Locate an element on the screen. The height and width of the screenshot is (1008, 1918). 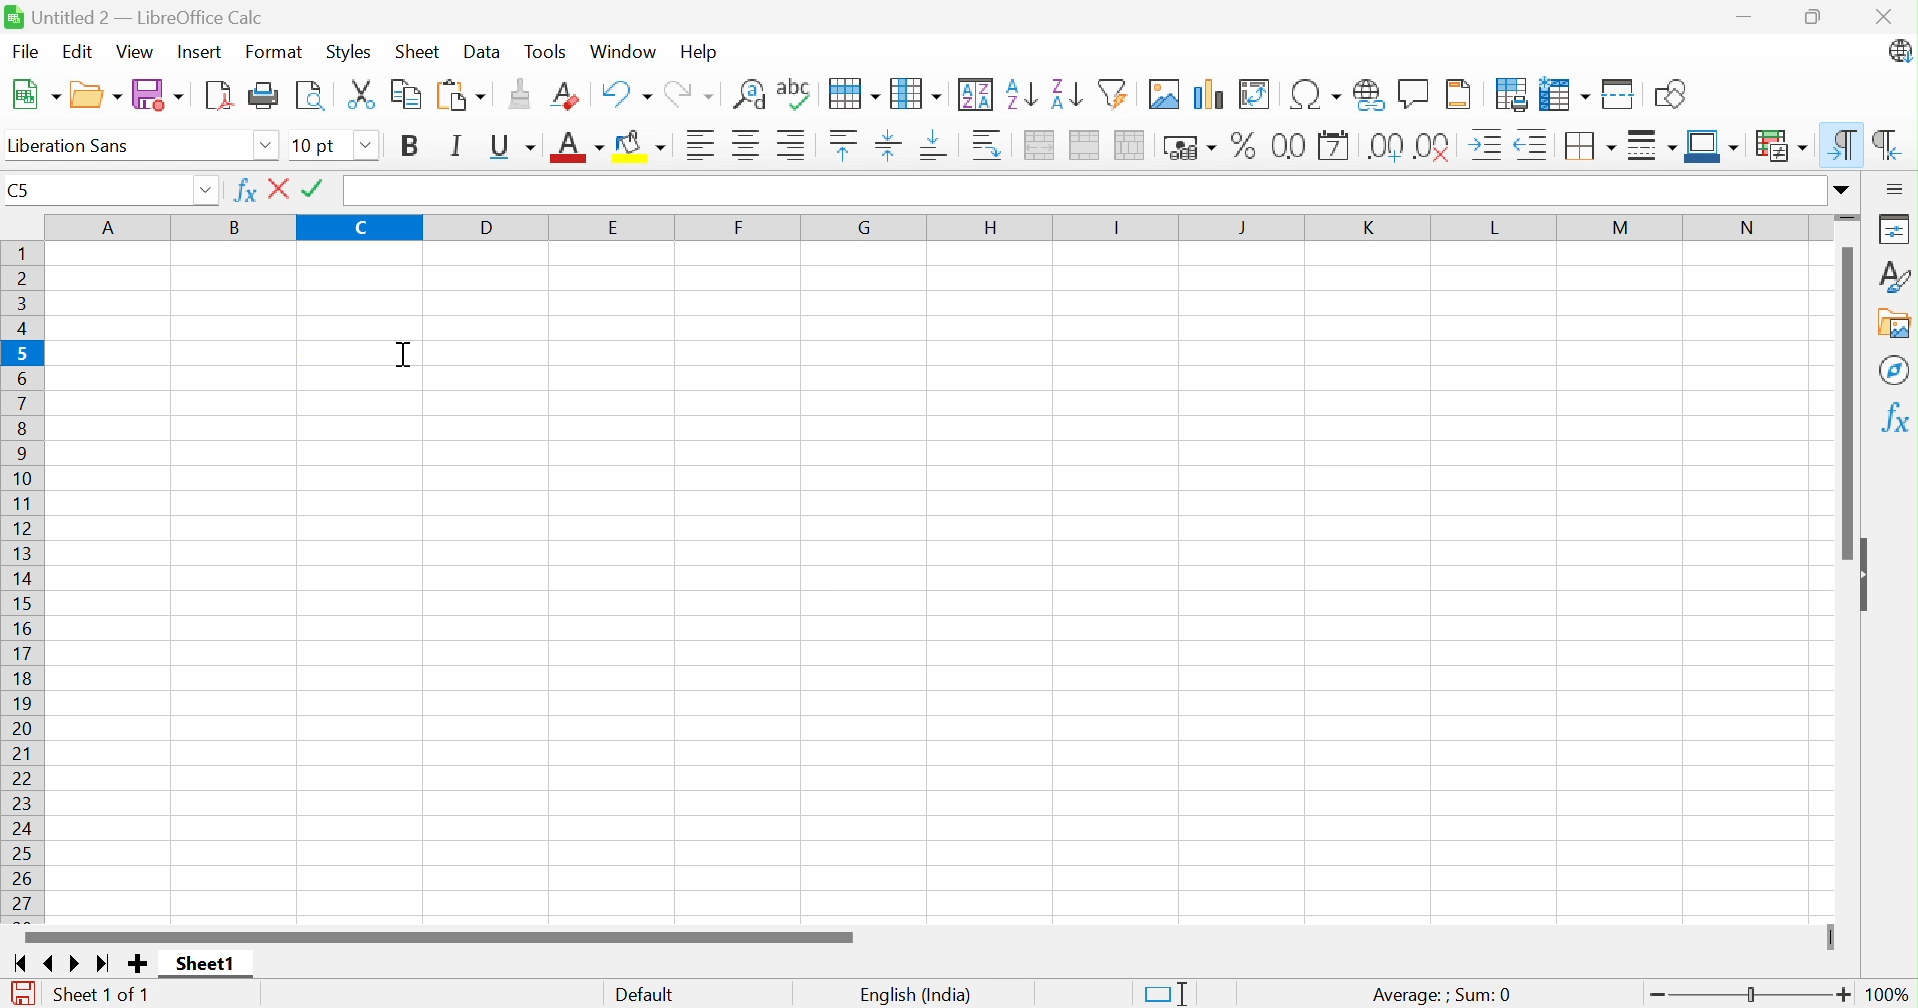
Scroll bar is located at coordinates (1847, 405).